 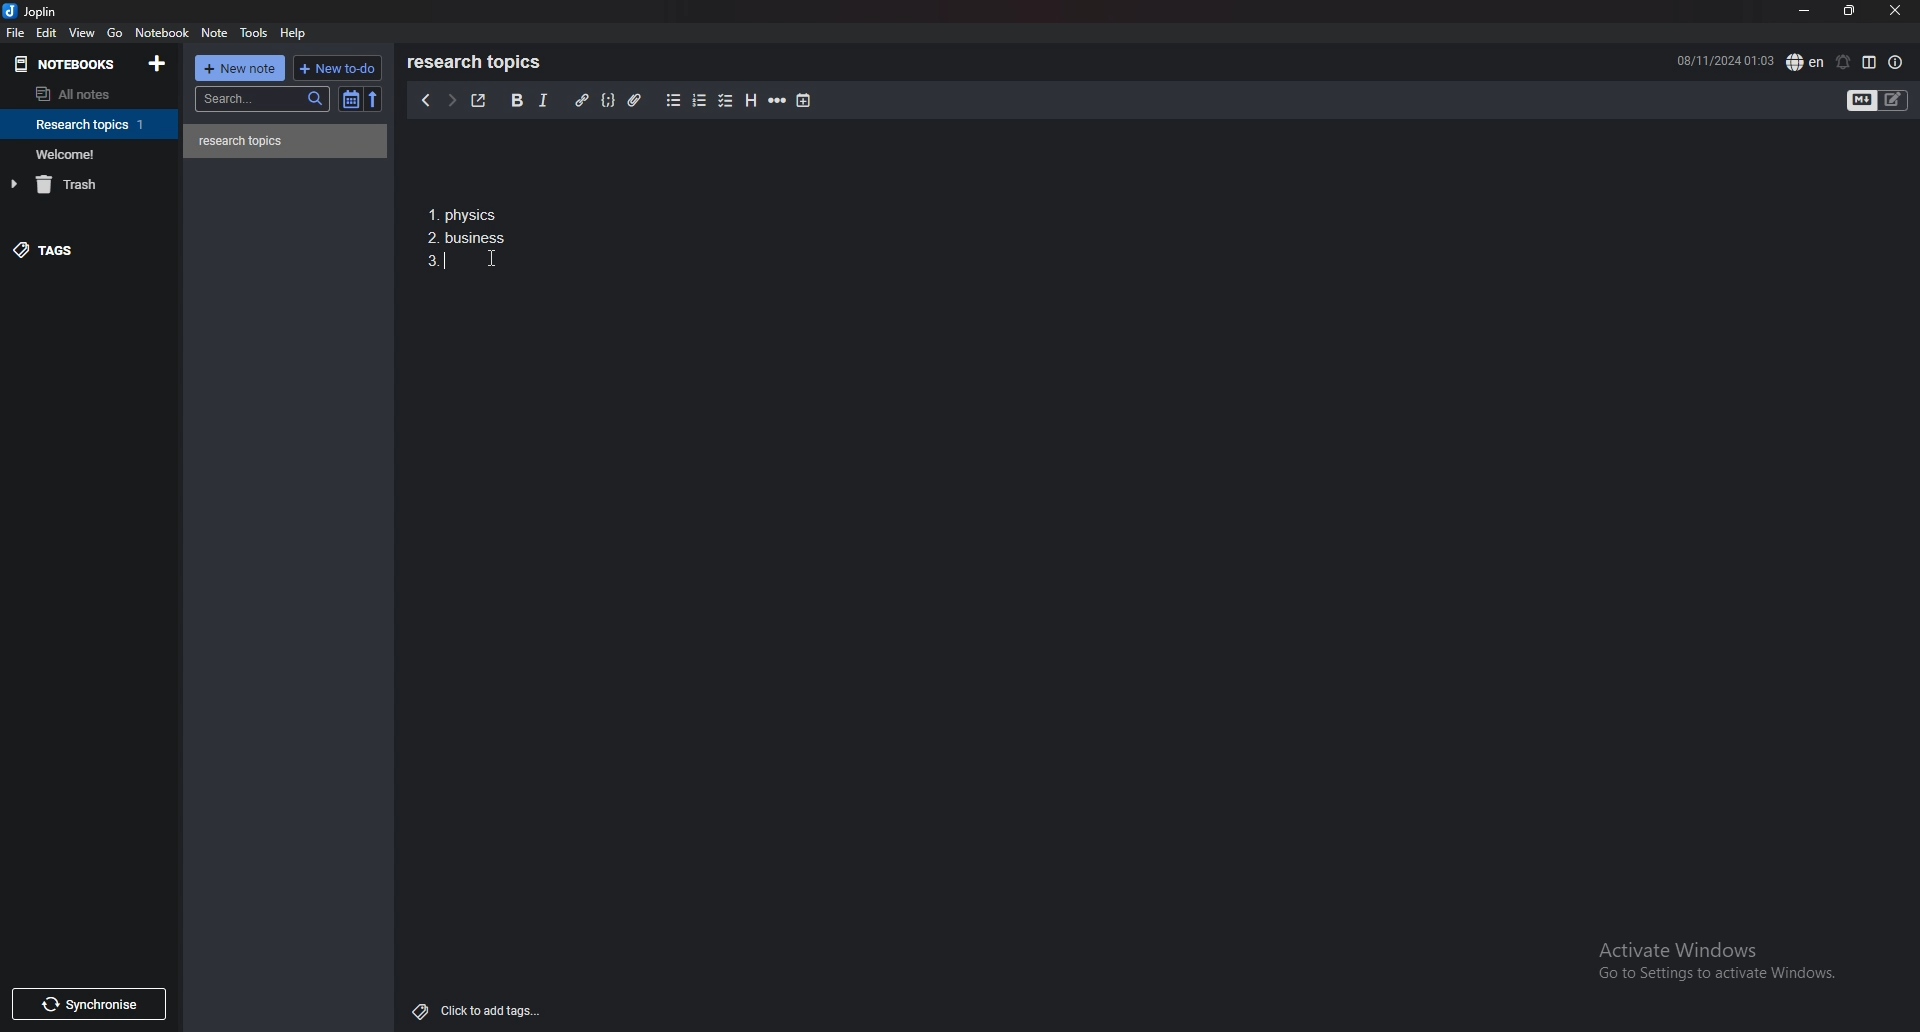 What do you see at coordinates (164, 33) in the screenshot?
I see `notebook` at bounding box center [164, 33].